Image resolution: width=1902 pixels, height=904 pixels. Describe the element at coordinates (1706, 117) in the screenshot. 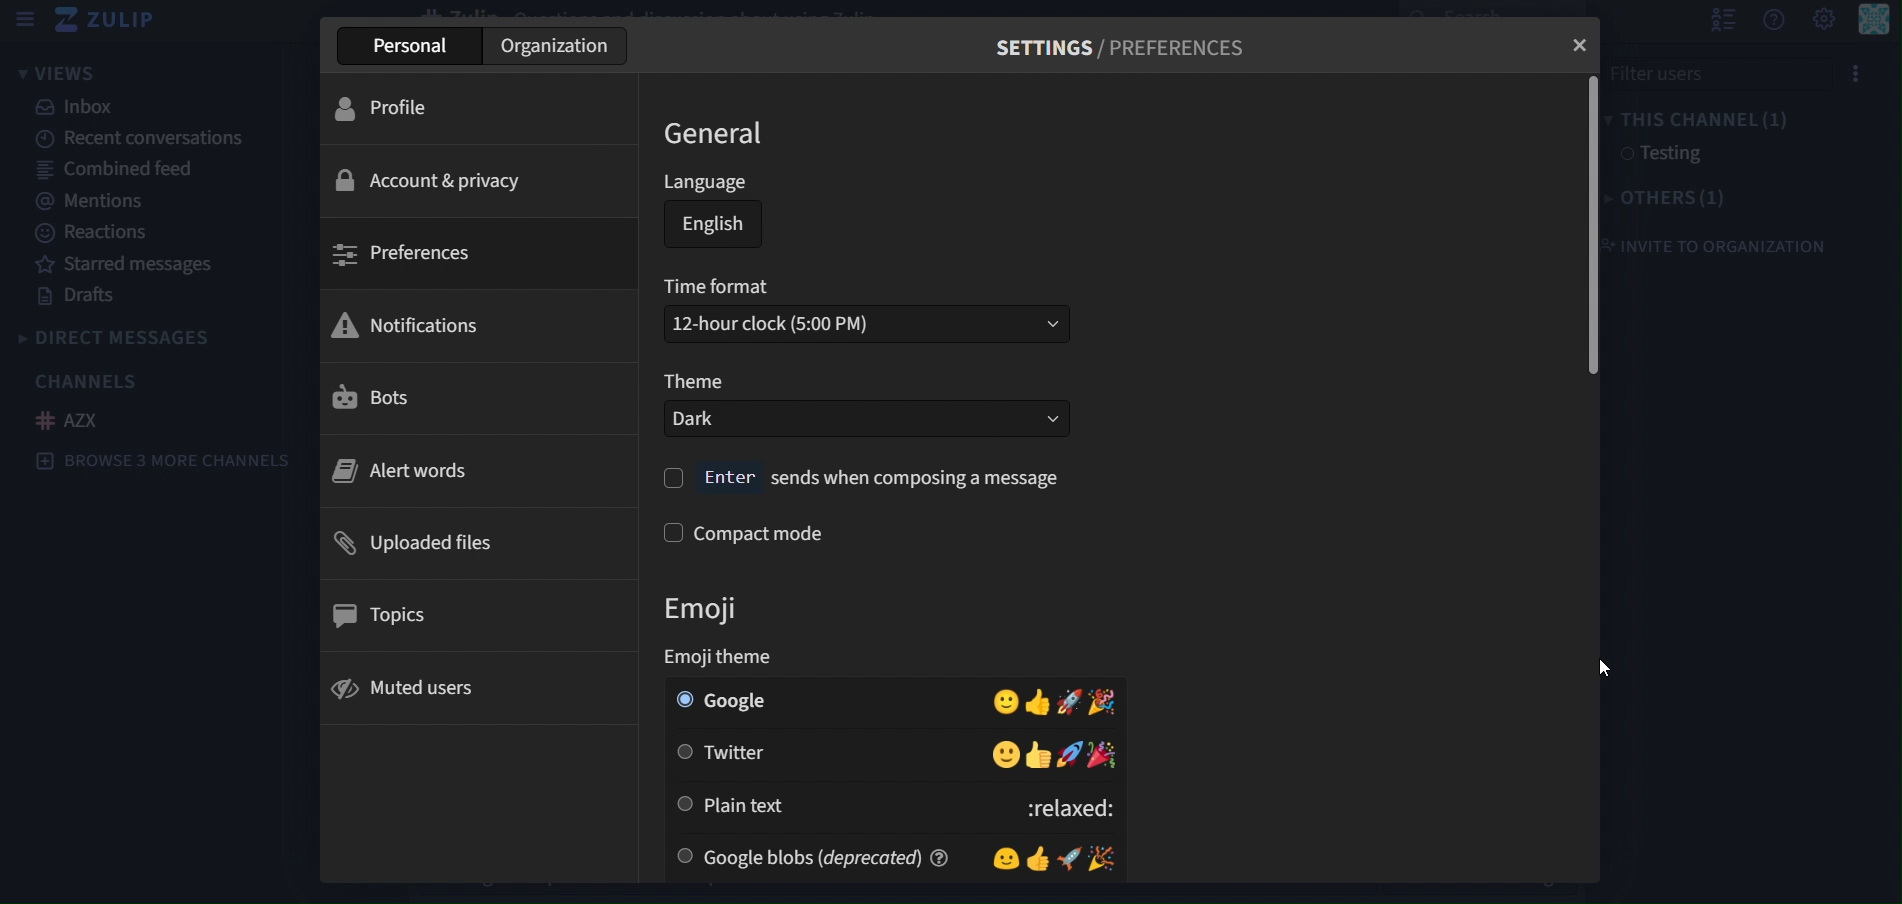

I see `this channel(1)` at that location.